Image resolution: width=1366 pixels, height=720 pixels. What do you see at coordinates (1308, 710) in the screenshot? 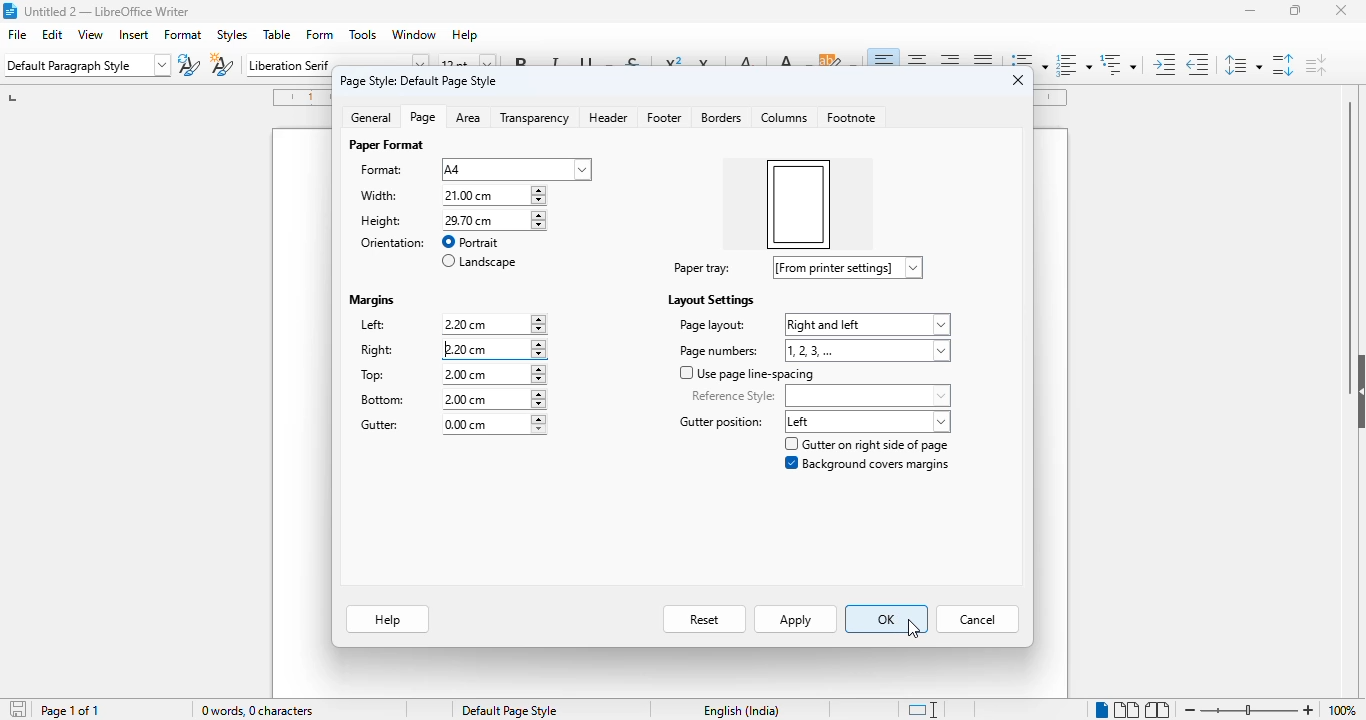
I see `zoom in` at bounding box center [1308, 710].